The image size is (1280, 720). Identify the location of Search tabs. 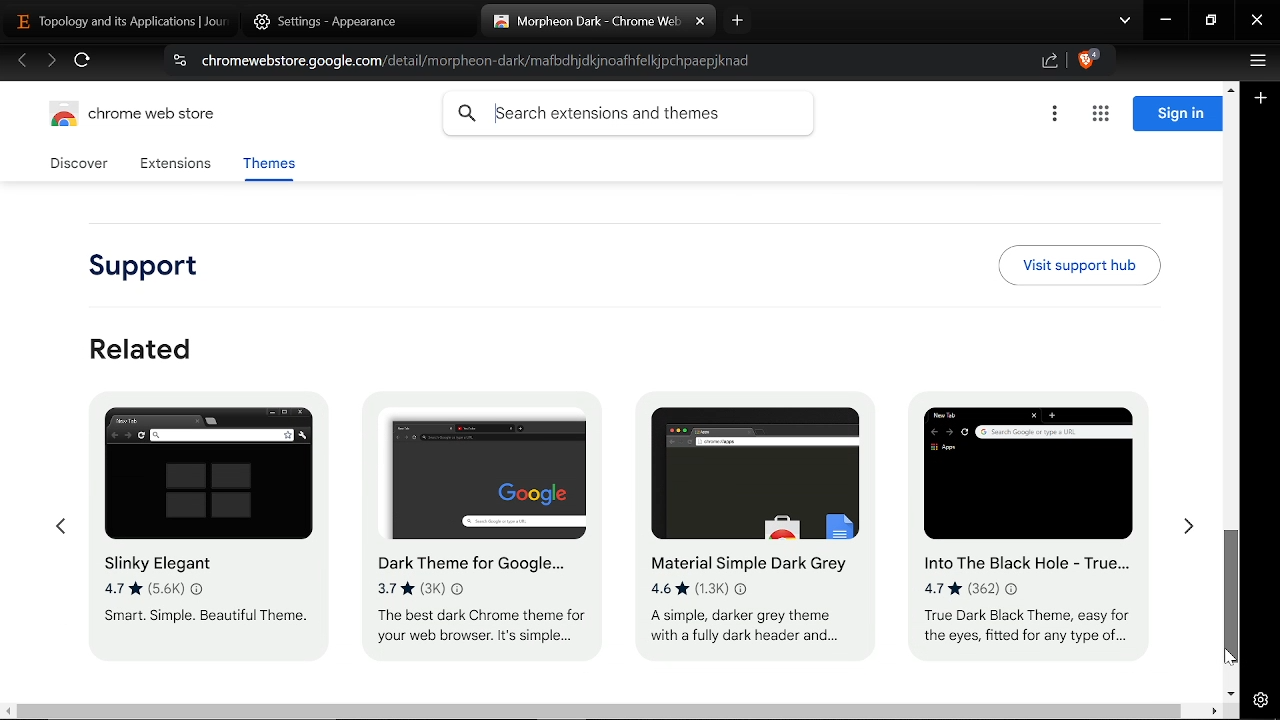
(1125, 22).